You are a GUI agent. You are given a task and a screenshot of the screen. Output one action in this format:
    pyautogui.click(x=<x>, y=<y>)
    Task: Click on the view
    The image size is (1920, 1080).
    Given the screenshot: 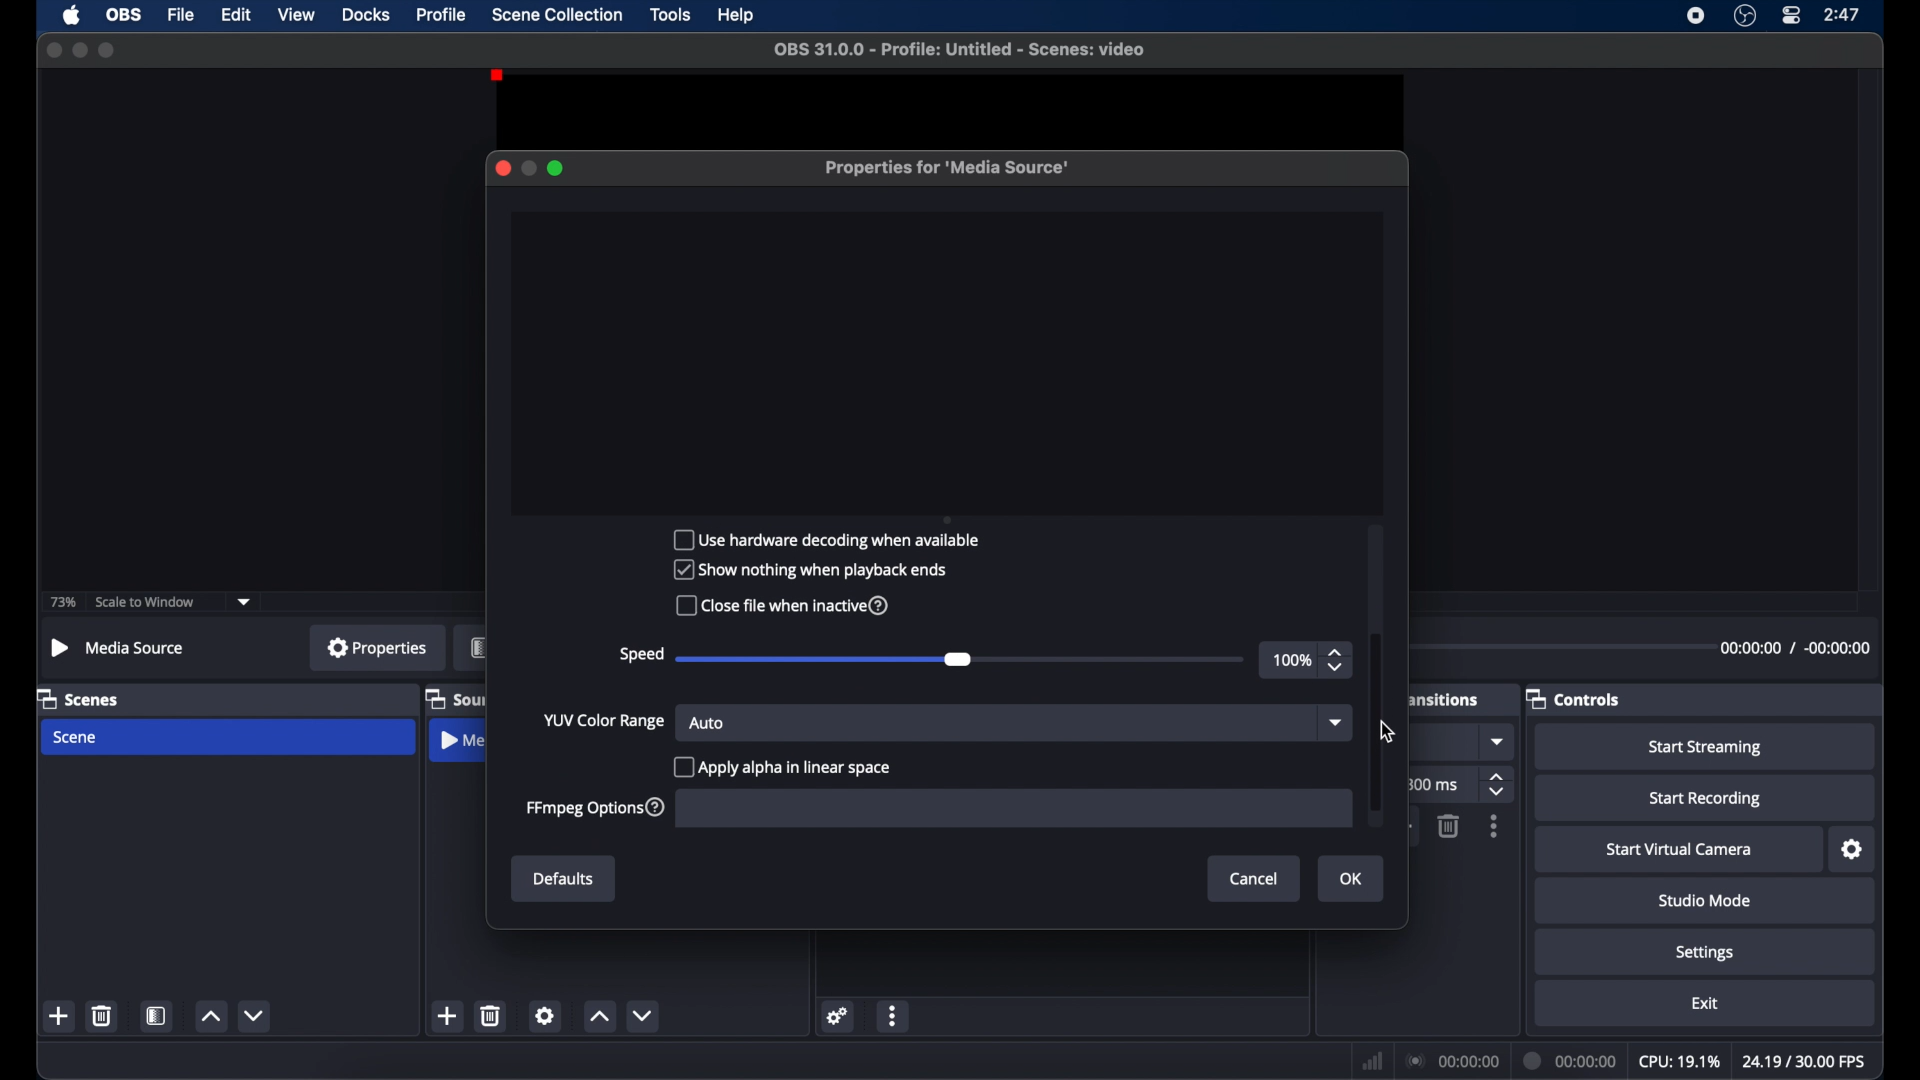 What is the action you would take?
    pyautogui.click(x=298, y=15)
    